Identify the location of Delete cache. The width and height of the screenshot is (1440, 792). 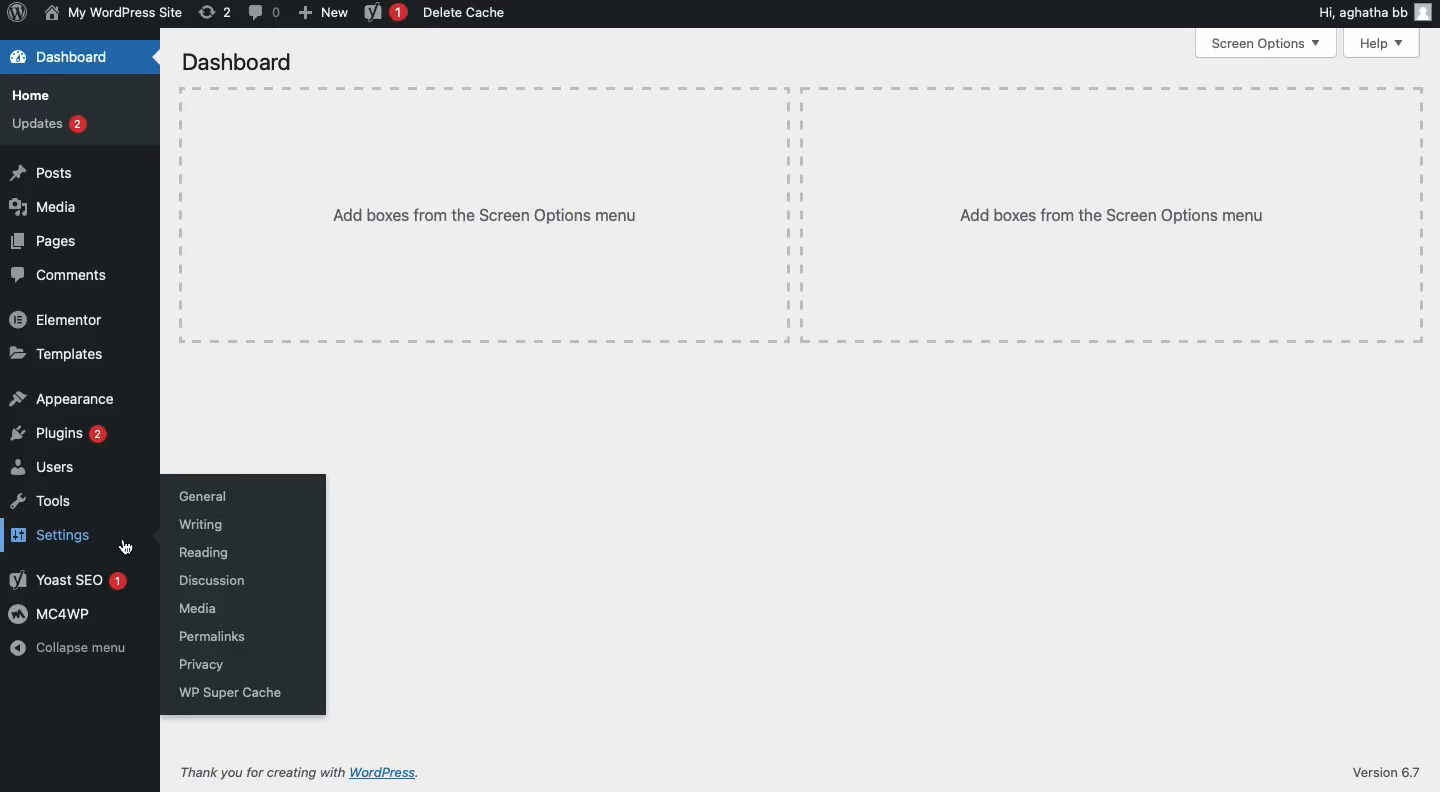
(465, 12).